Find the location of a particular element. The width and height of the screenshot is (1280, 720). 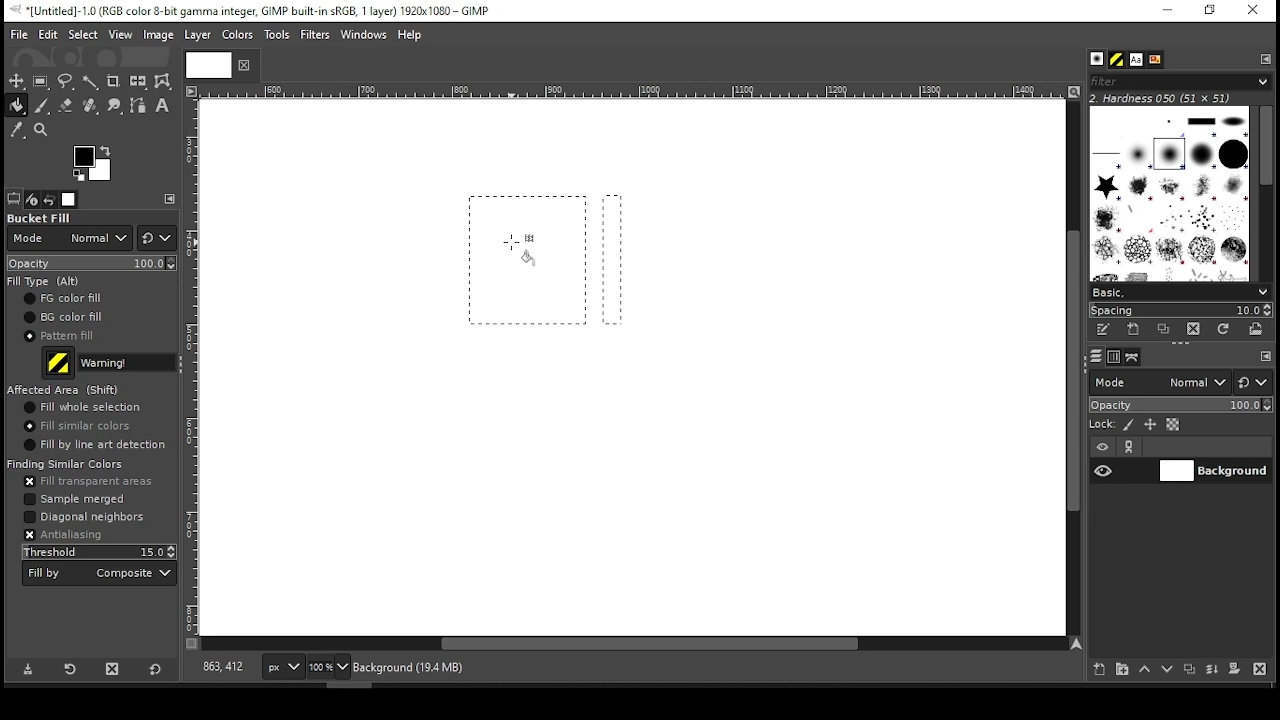

lock size and positioning is located at coordinates (1152, 425).